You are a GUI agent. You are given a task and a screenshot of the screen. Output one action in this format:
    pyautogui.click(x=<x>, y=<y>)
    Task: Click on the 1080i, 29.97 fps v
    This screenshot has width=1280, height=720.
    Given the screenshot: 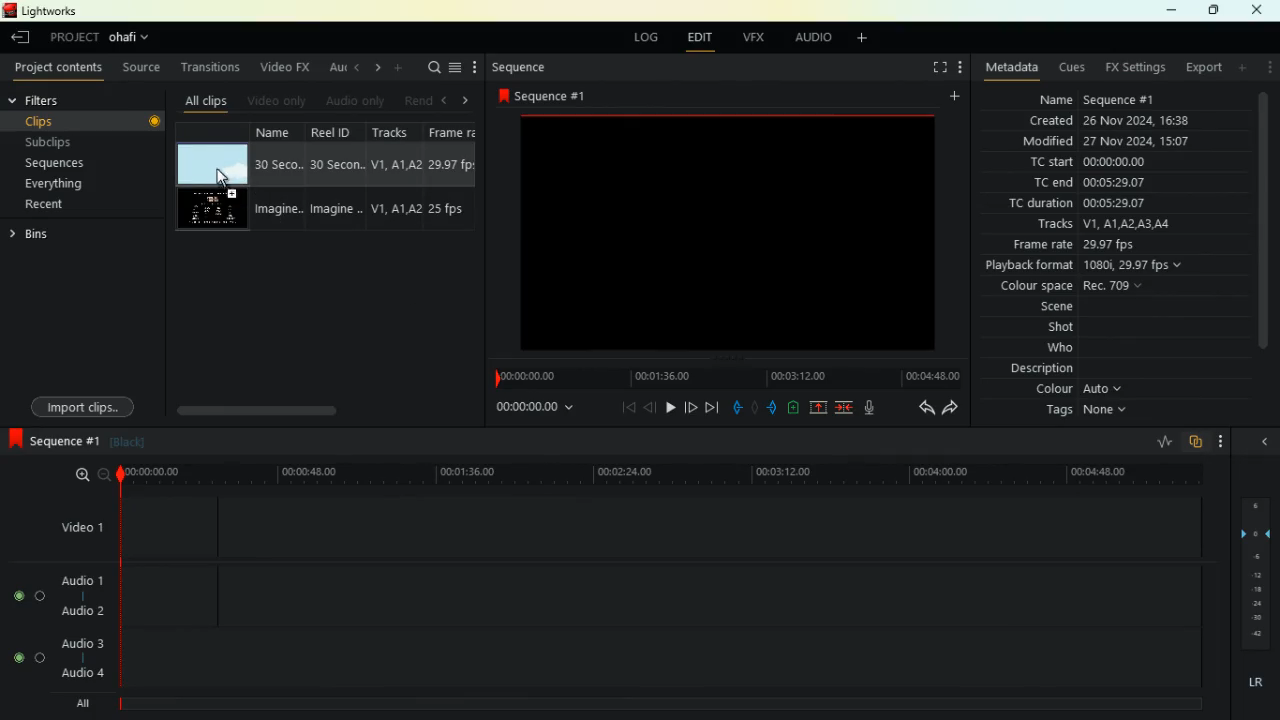 What is the action you would take?
    pyautogui.click(x=1134, y=265)
    